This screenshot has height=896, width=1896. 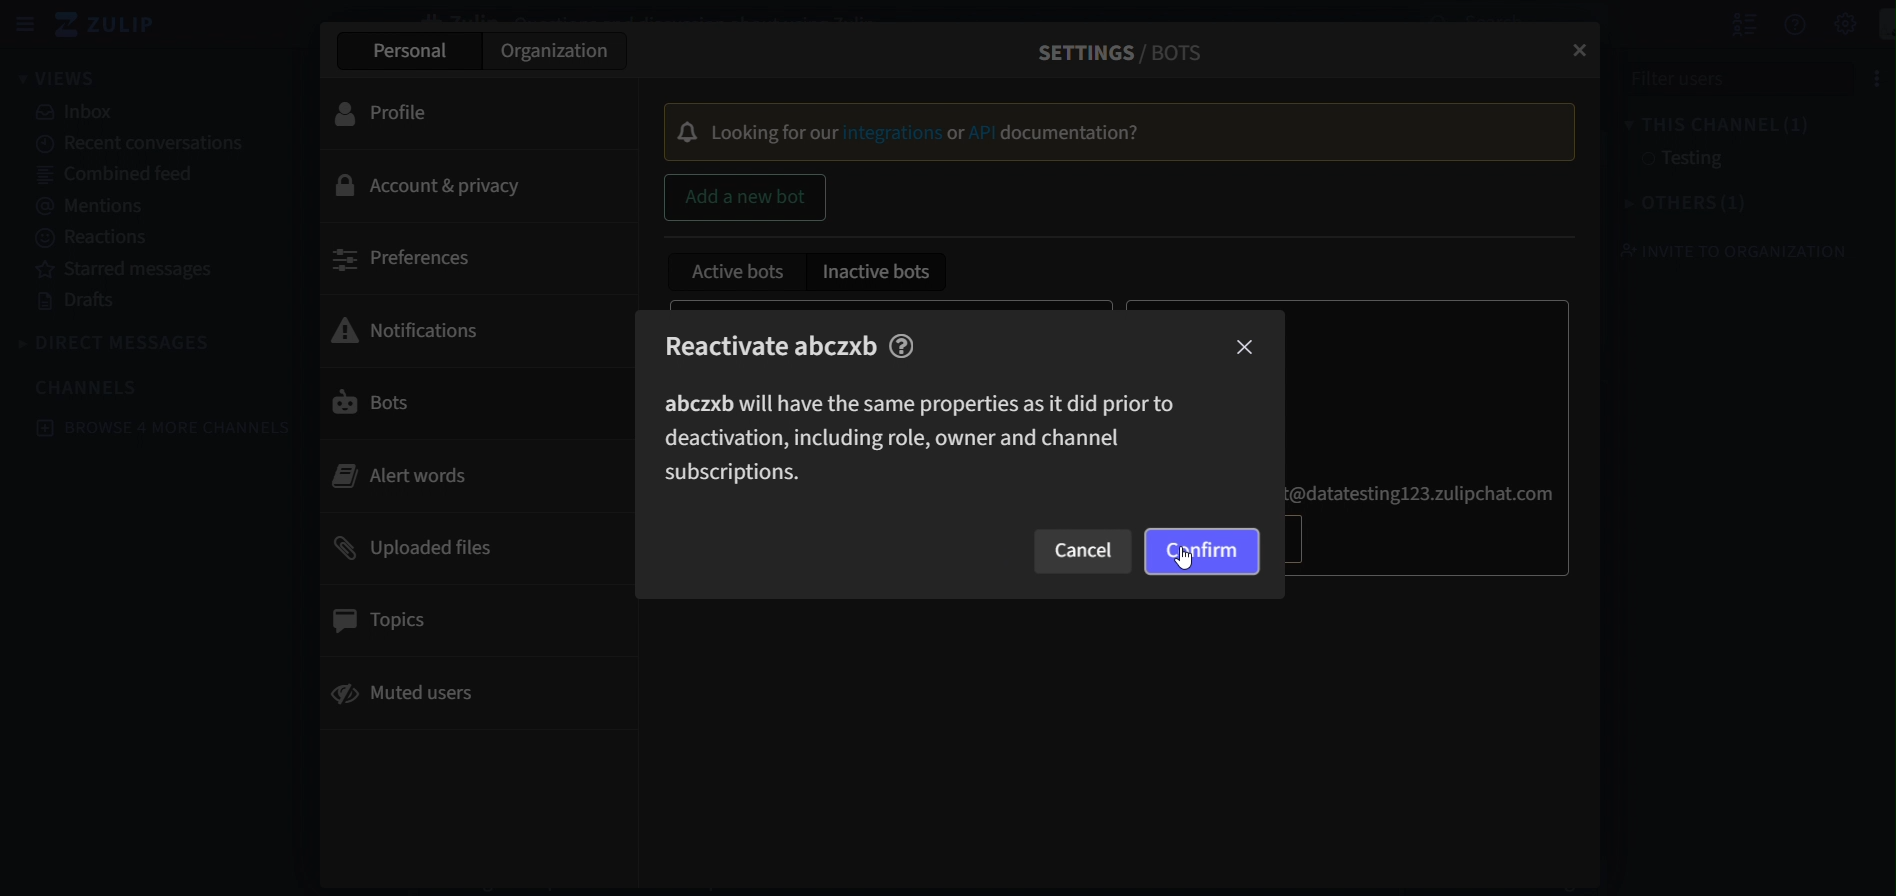 I want to click on inactive bots, so click(x=878, y=274).